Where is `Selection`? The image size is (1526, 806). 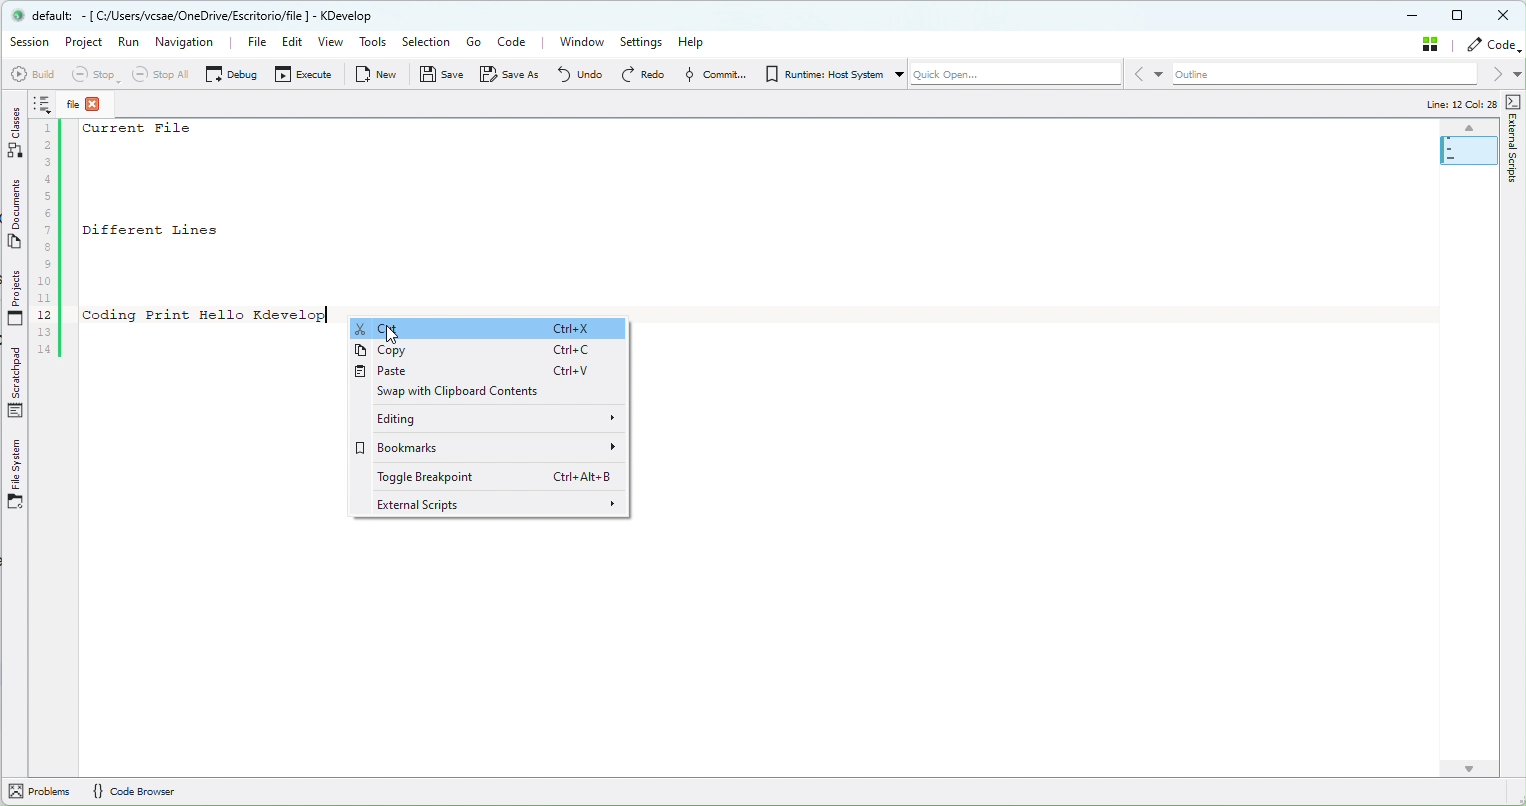
Selection is located at coordinates (428, 41).